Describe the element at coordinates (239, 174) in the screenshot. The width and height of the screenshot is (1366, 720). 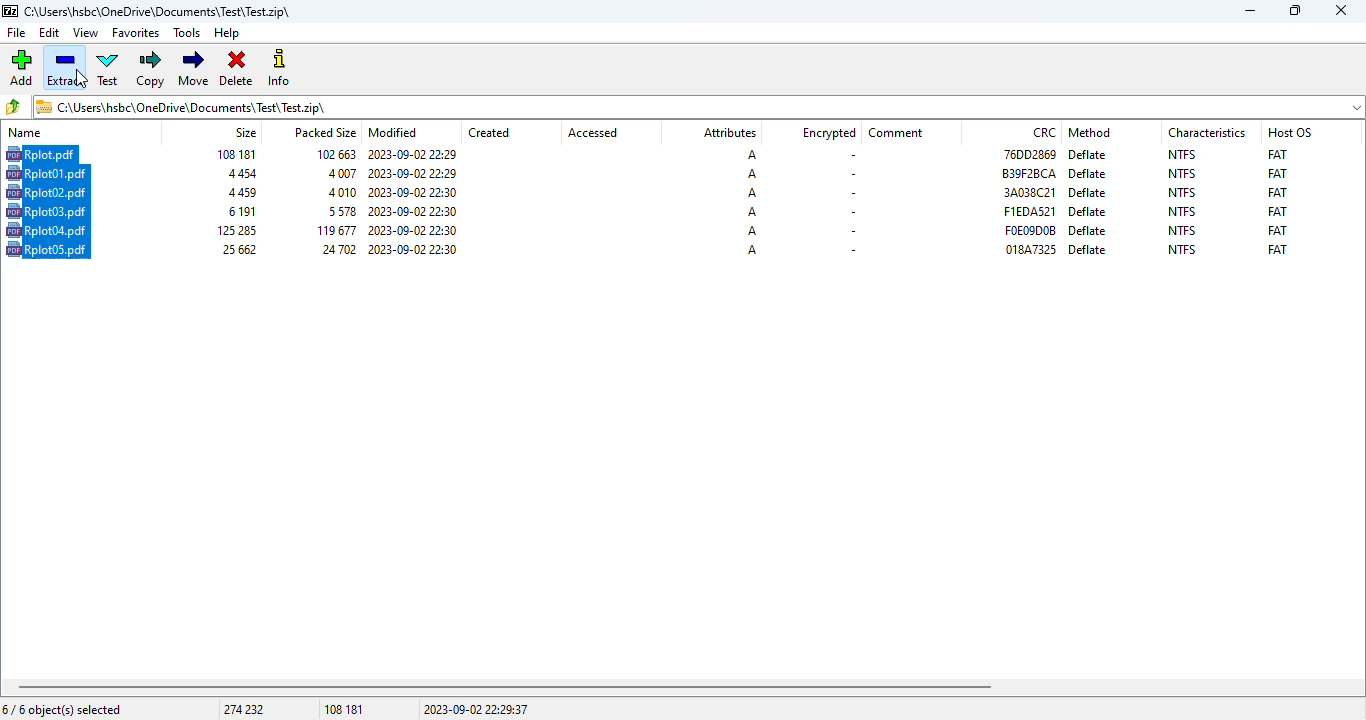
I see `size` at that location.